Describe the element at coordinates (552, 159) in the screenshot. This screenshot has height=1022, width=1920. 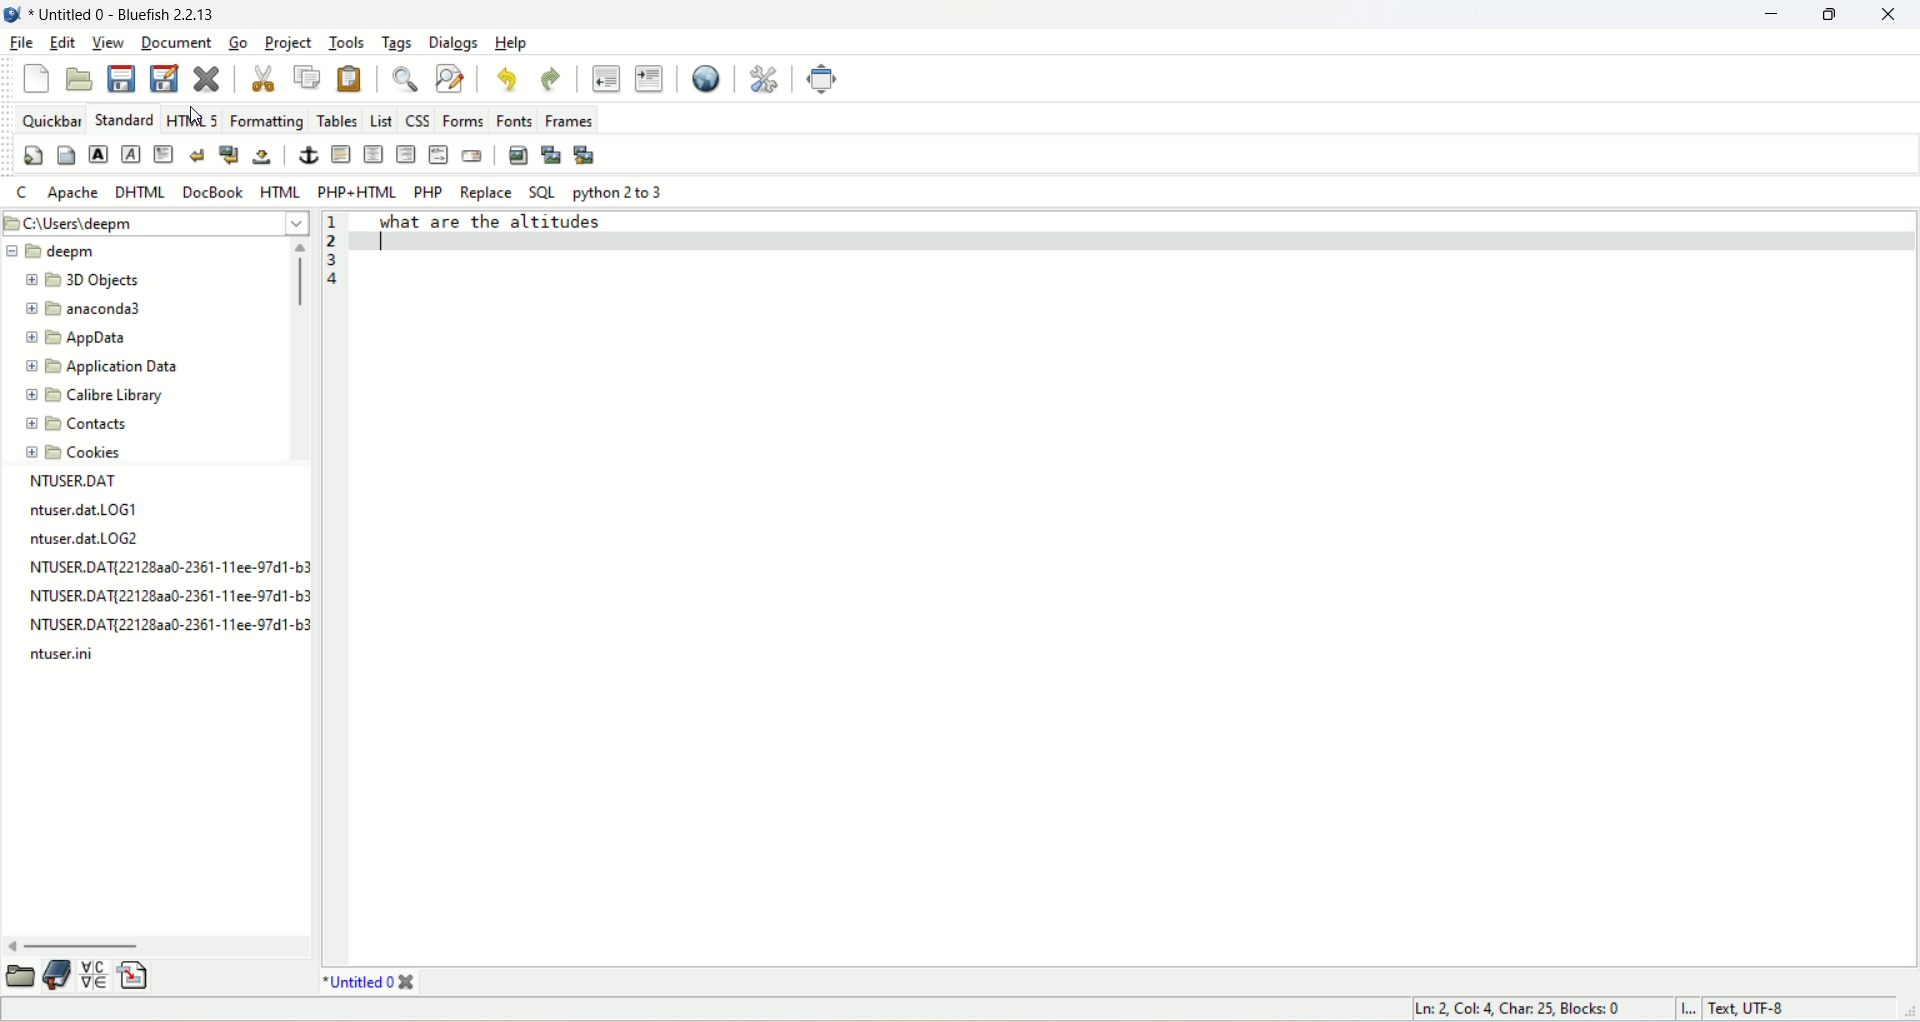
I see `insert thumbnail` at that location.